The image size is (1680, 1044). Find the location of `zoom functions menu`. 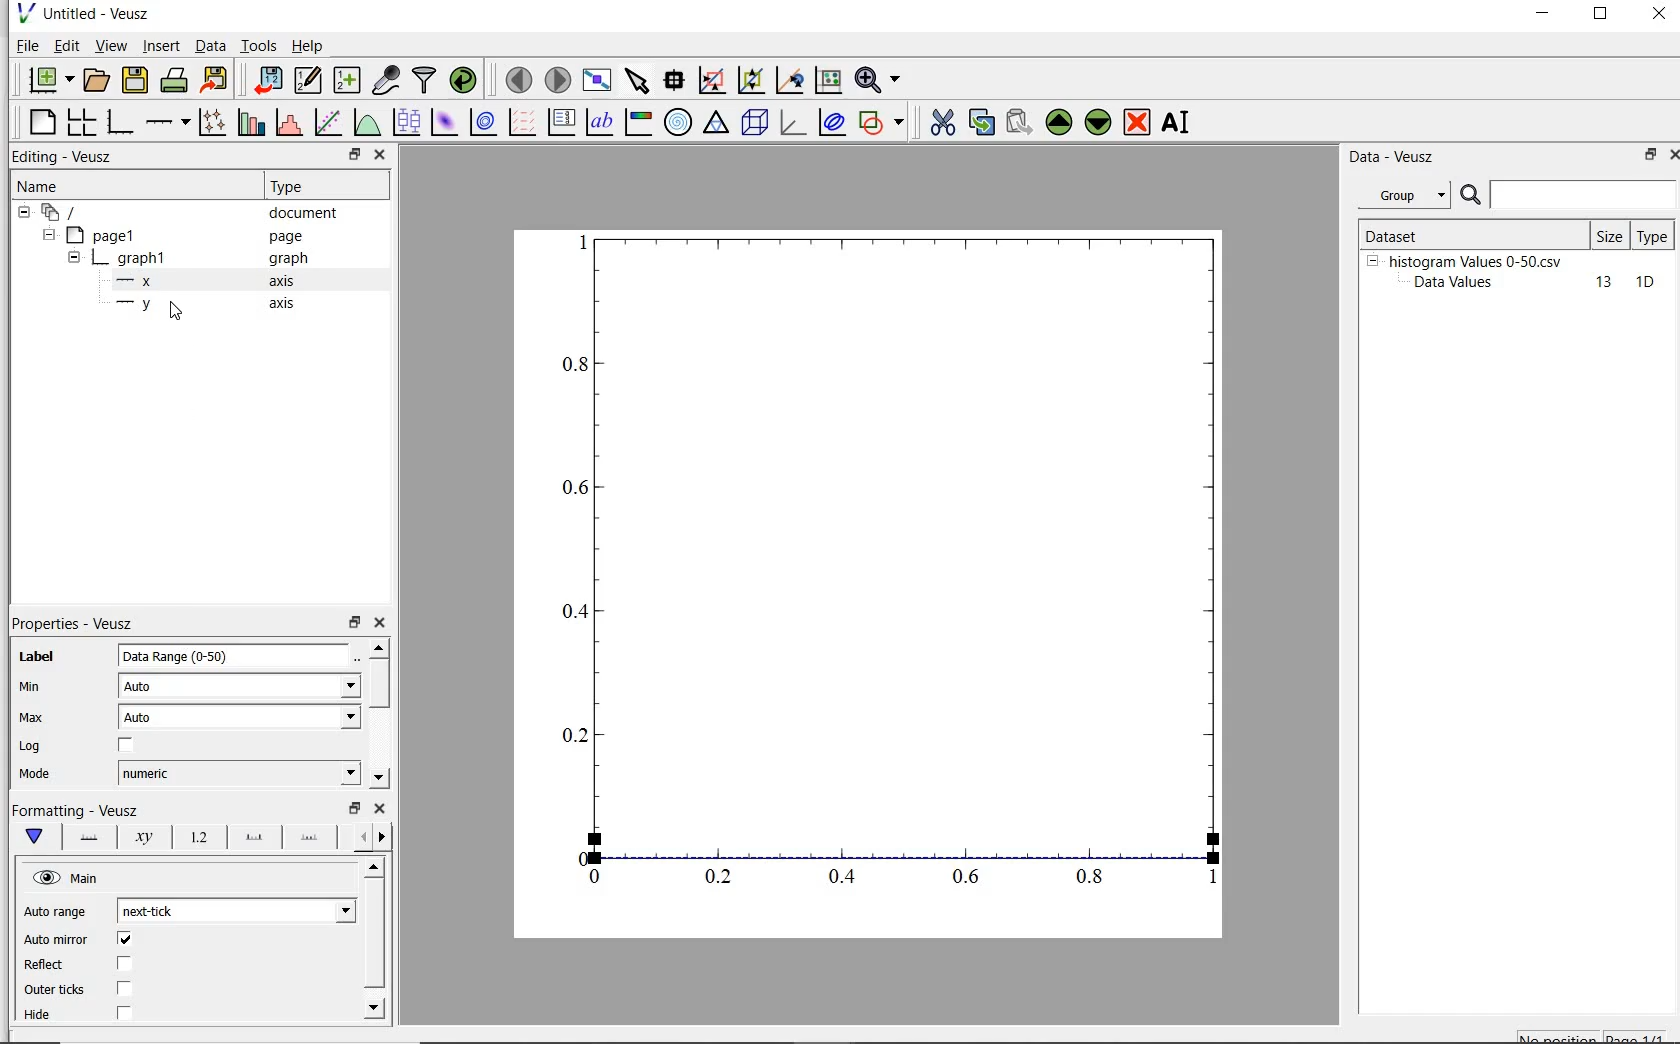

zoom functions menu is located at coordinates (878, 80).